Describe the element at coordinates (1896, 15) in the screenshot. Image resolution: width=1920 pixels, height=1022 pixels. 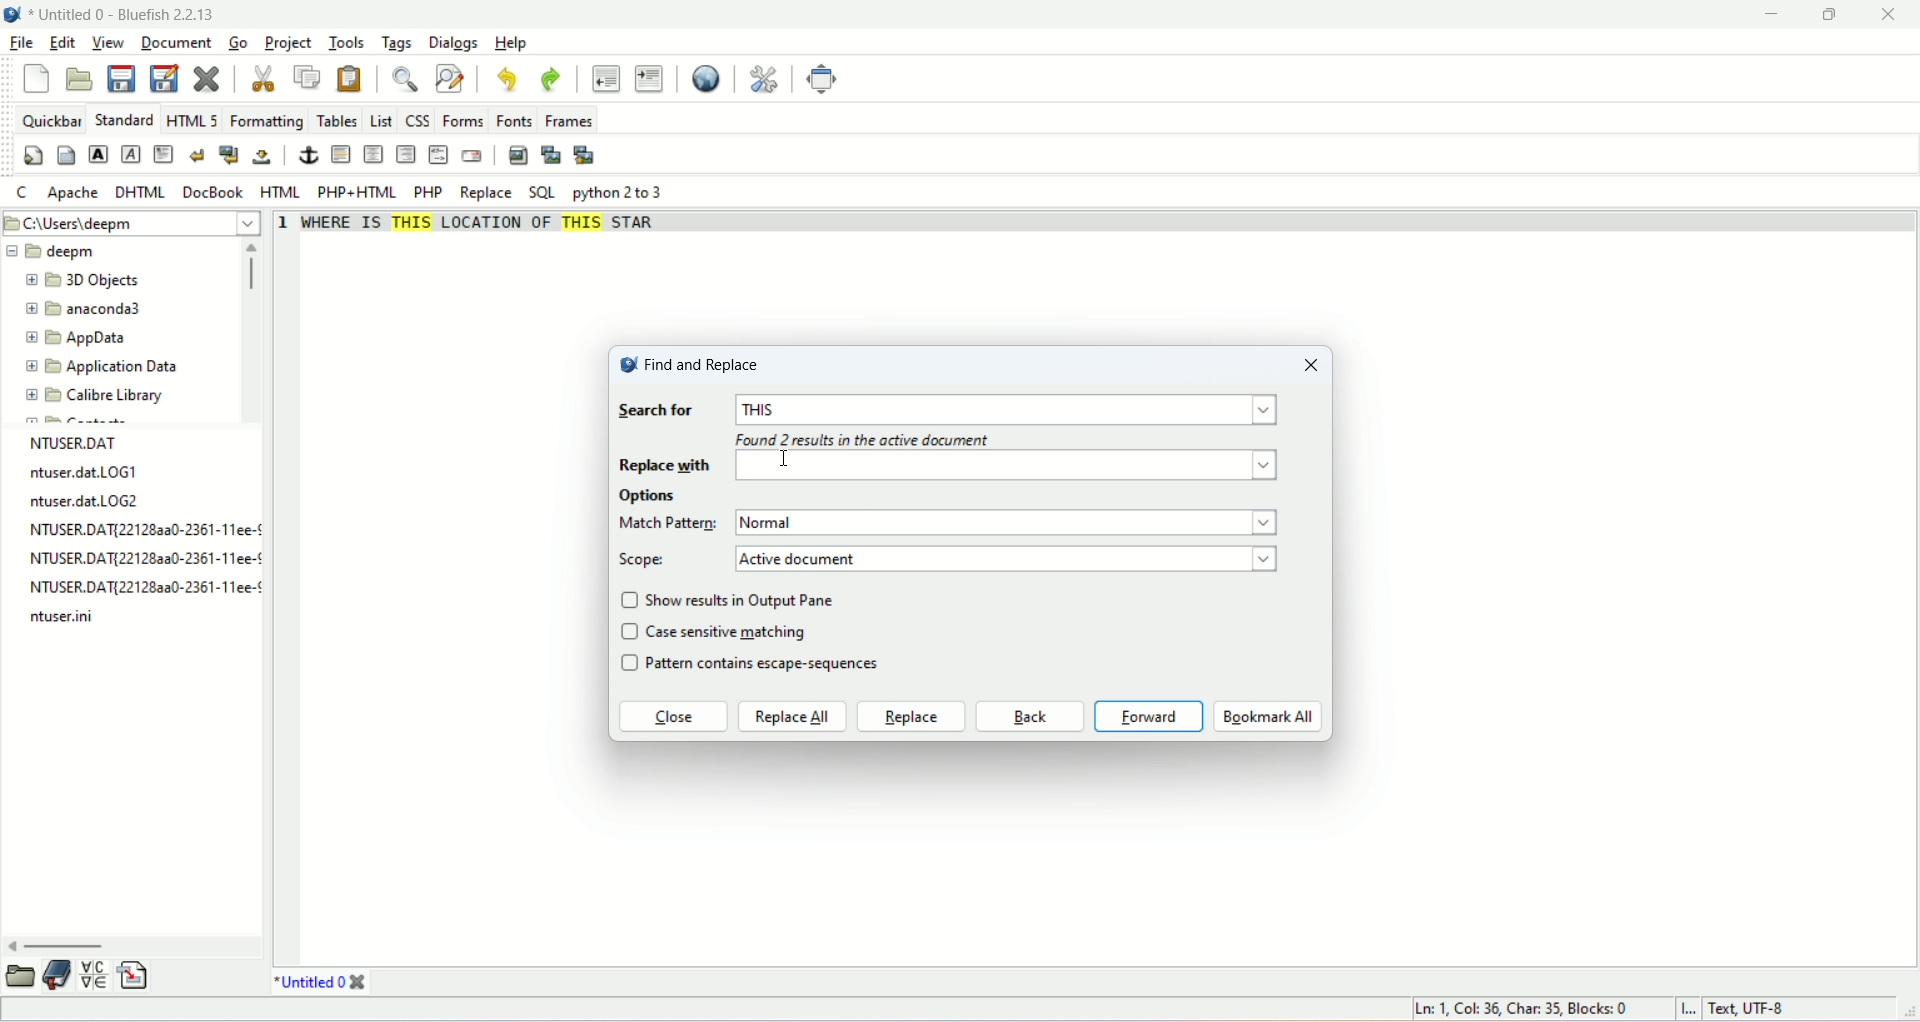
I see `close` at that location.